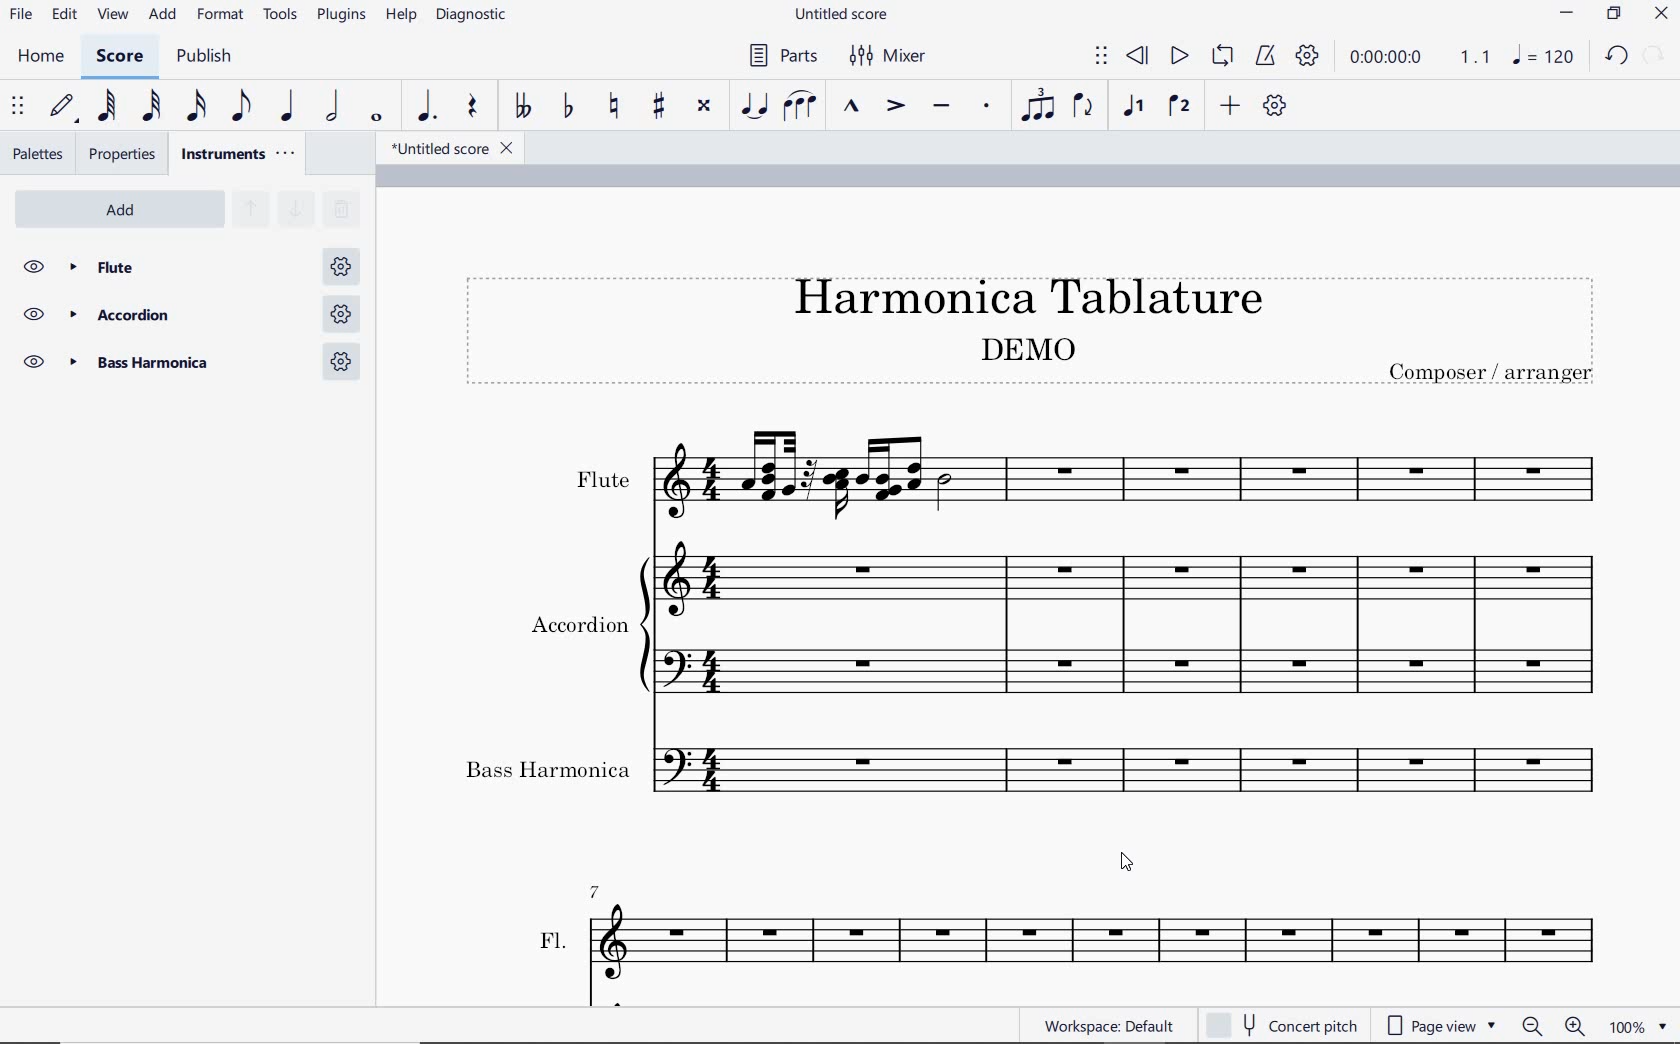  I want to click on whole note, so click(374, 118).